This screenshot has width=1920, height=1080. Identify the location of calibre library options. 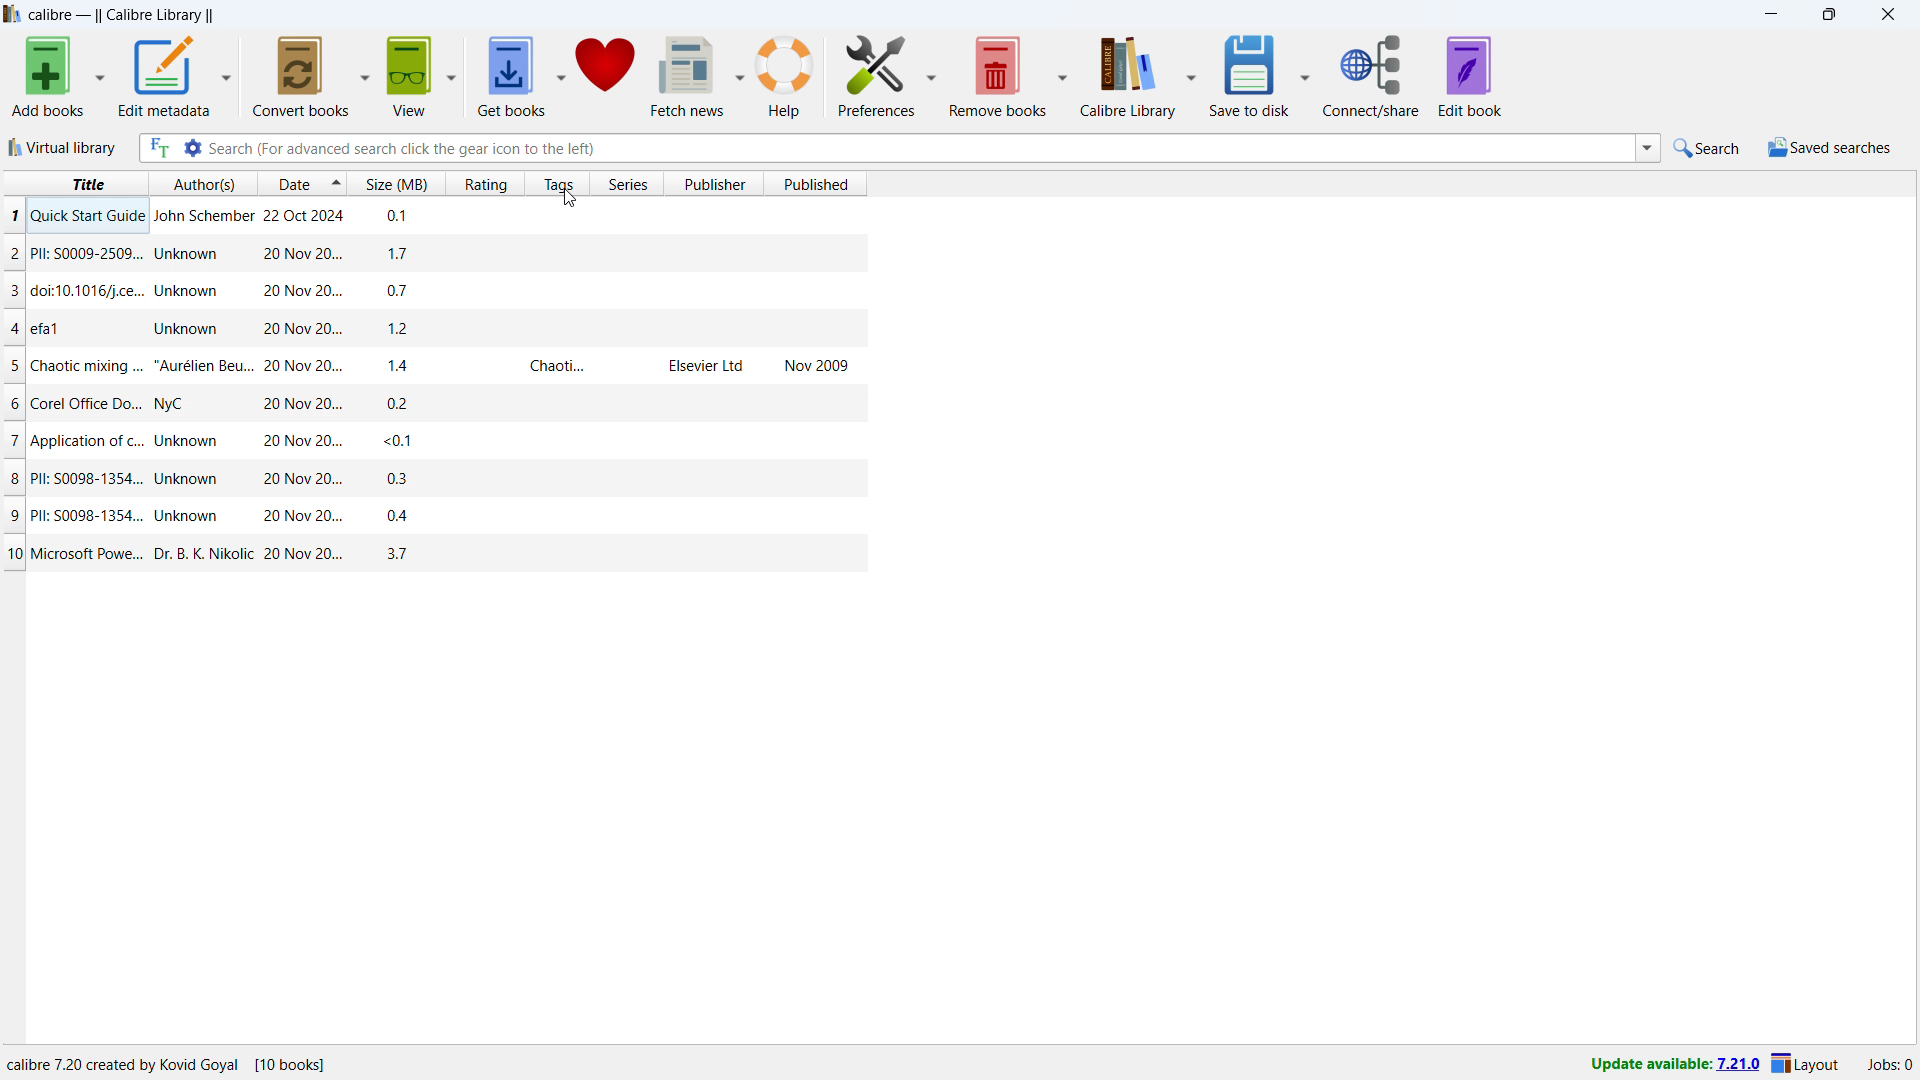
(1194, 75).